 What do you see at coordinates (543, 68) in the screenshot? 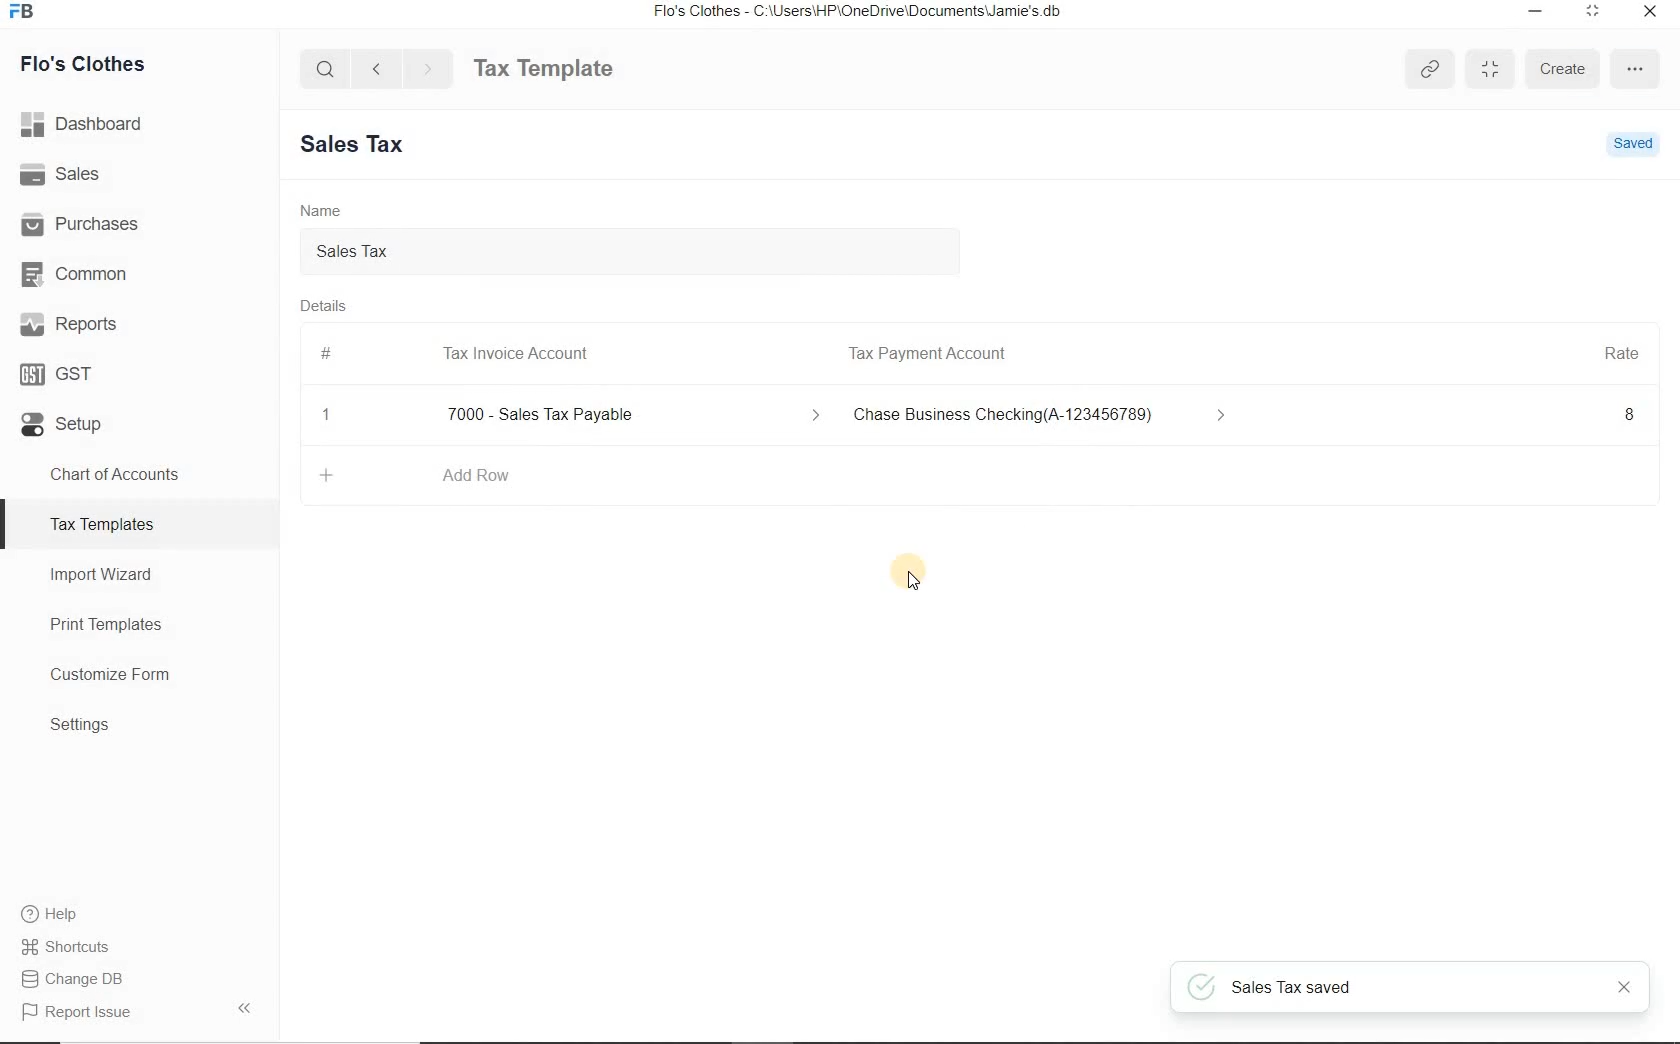
I see `Tax Template` at bounding box center [543, 68].